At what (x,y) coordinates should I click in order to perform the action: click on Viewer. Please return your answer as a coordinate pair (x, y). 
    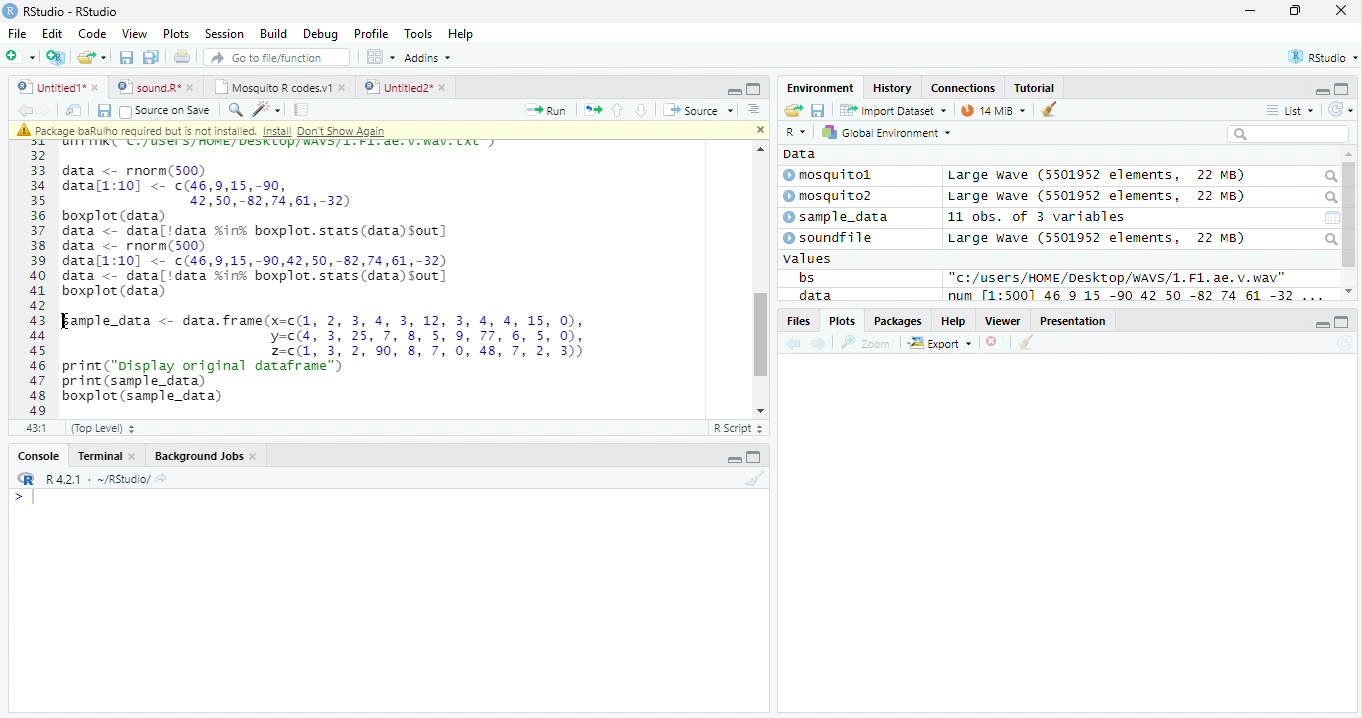
    Looking at the image, I should click on (1003, 321).